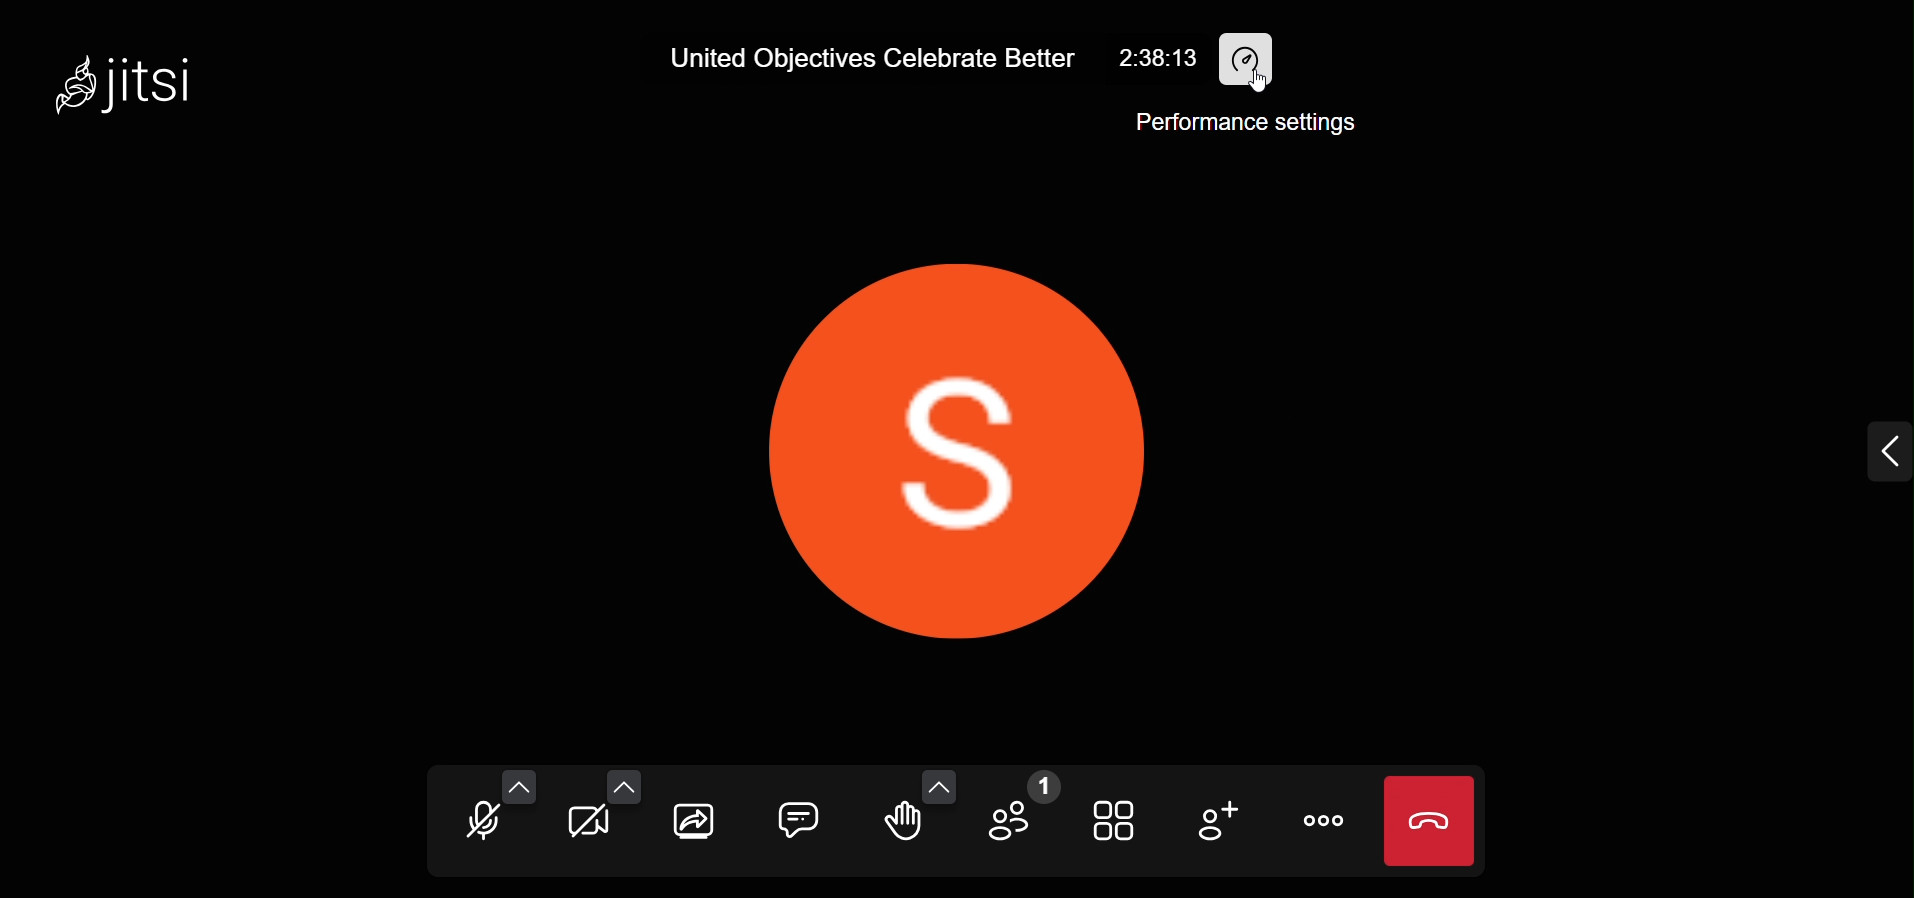 The width and height of the screenshot is (1914, 898). What do you see at coordinates (482, 823) in the screenshot?
I see `microphone` at bounding box center [482, 823].